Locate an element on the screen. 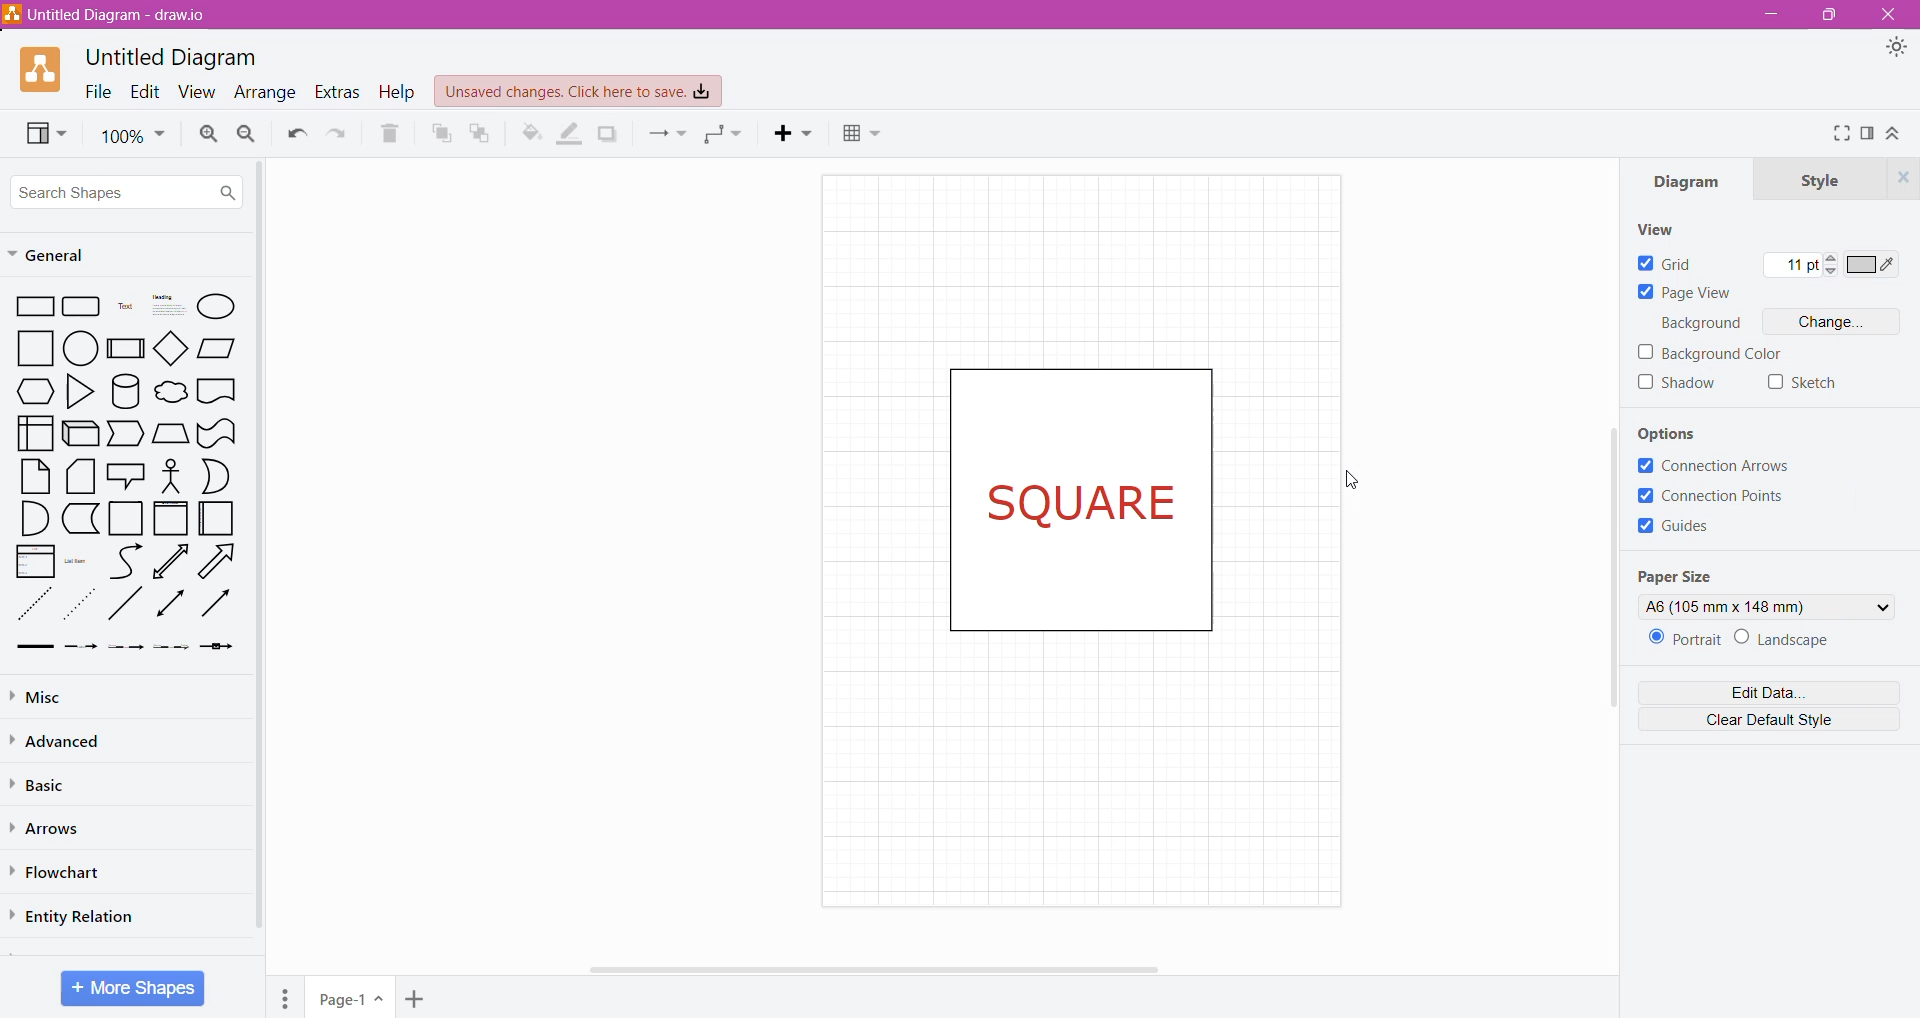 Image resolution: width=1920 pixels, height=1018 pixels. Shadow is located at coordinates (612, 135).